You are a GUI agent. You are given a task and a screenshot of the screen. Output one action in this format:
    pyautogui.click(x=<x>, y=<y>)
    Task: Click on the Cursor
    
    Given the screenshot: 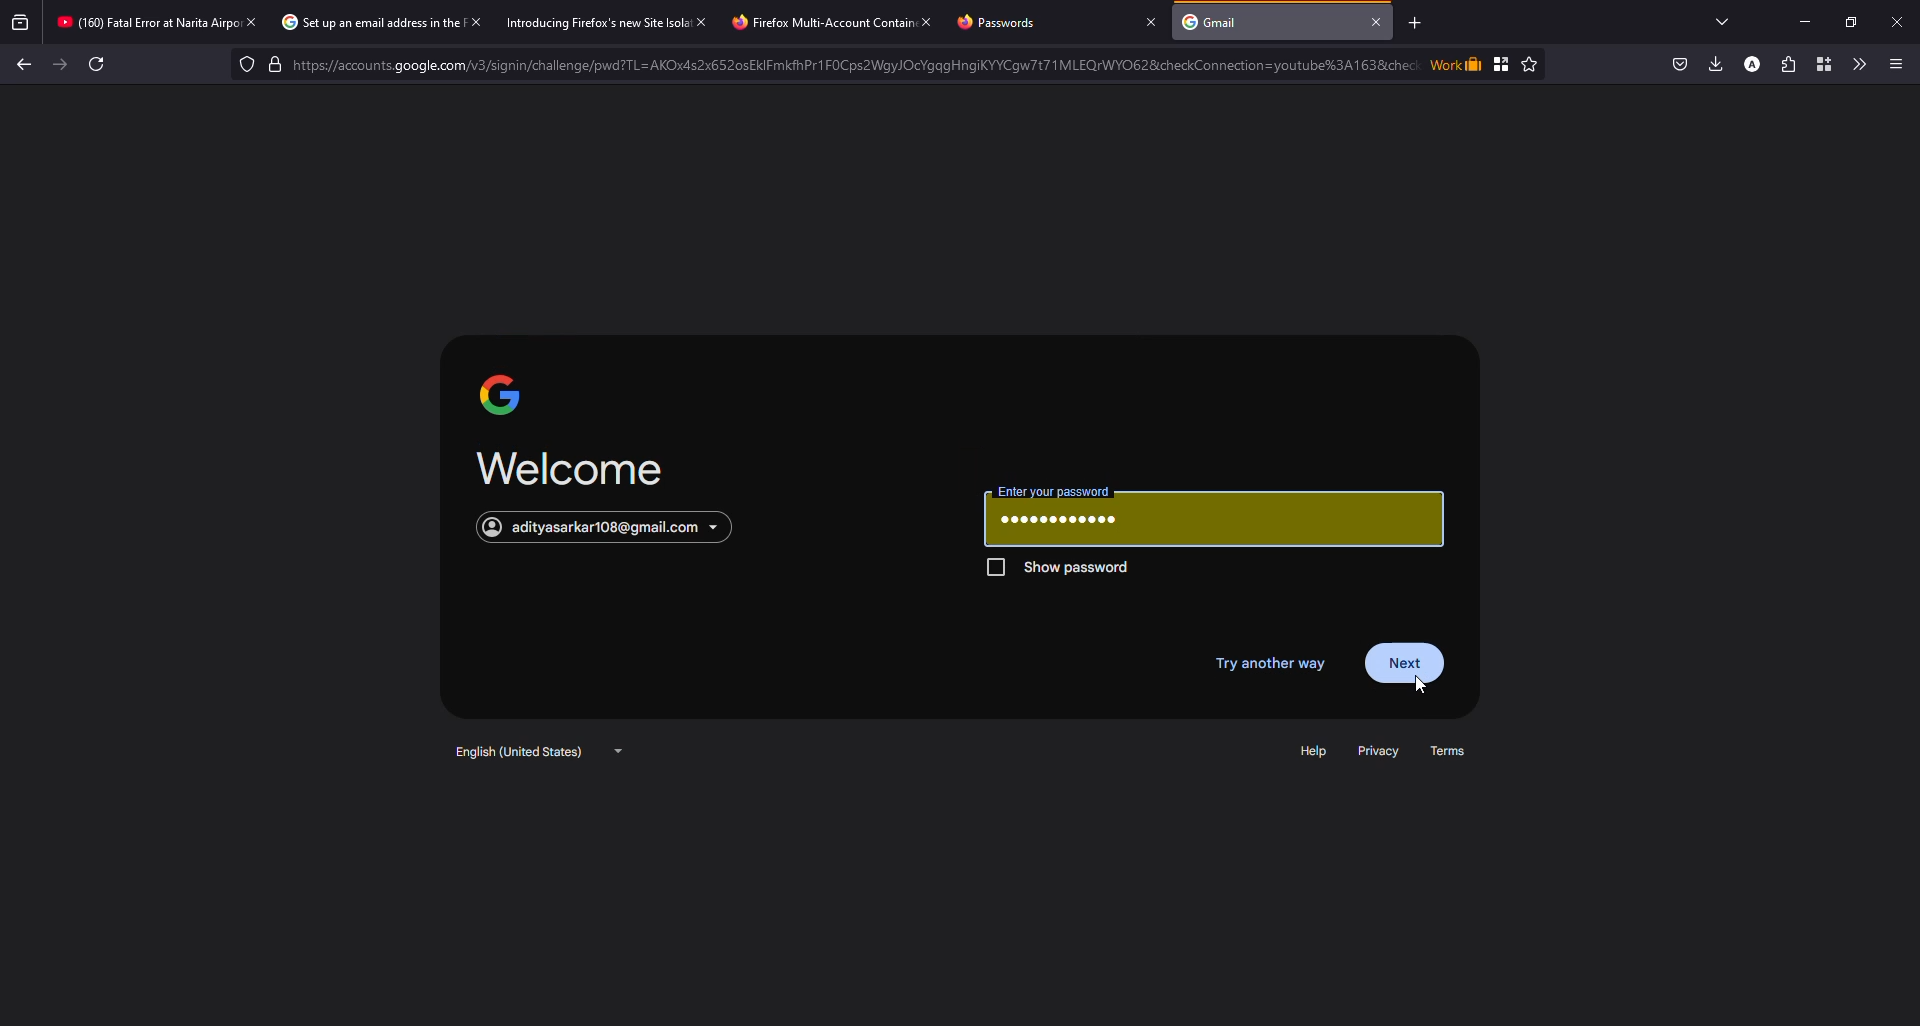 What is the action you would take?
    pyautogui.click(x=1421, y=690)
    